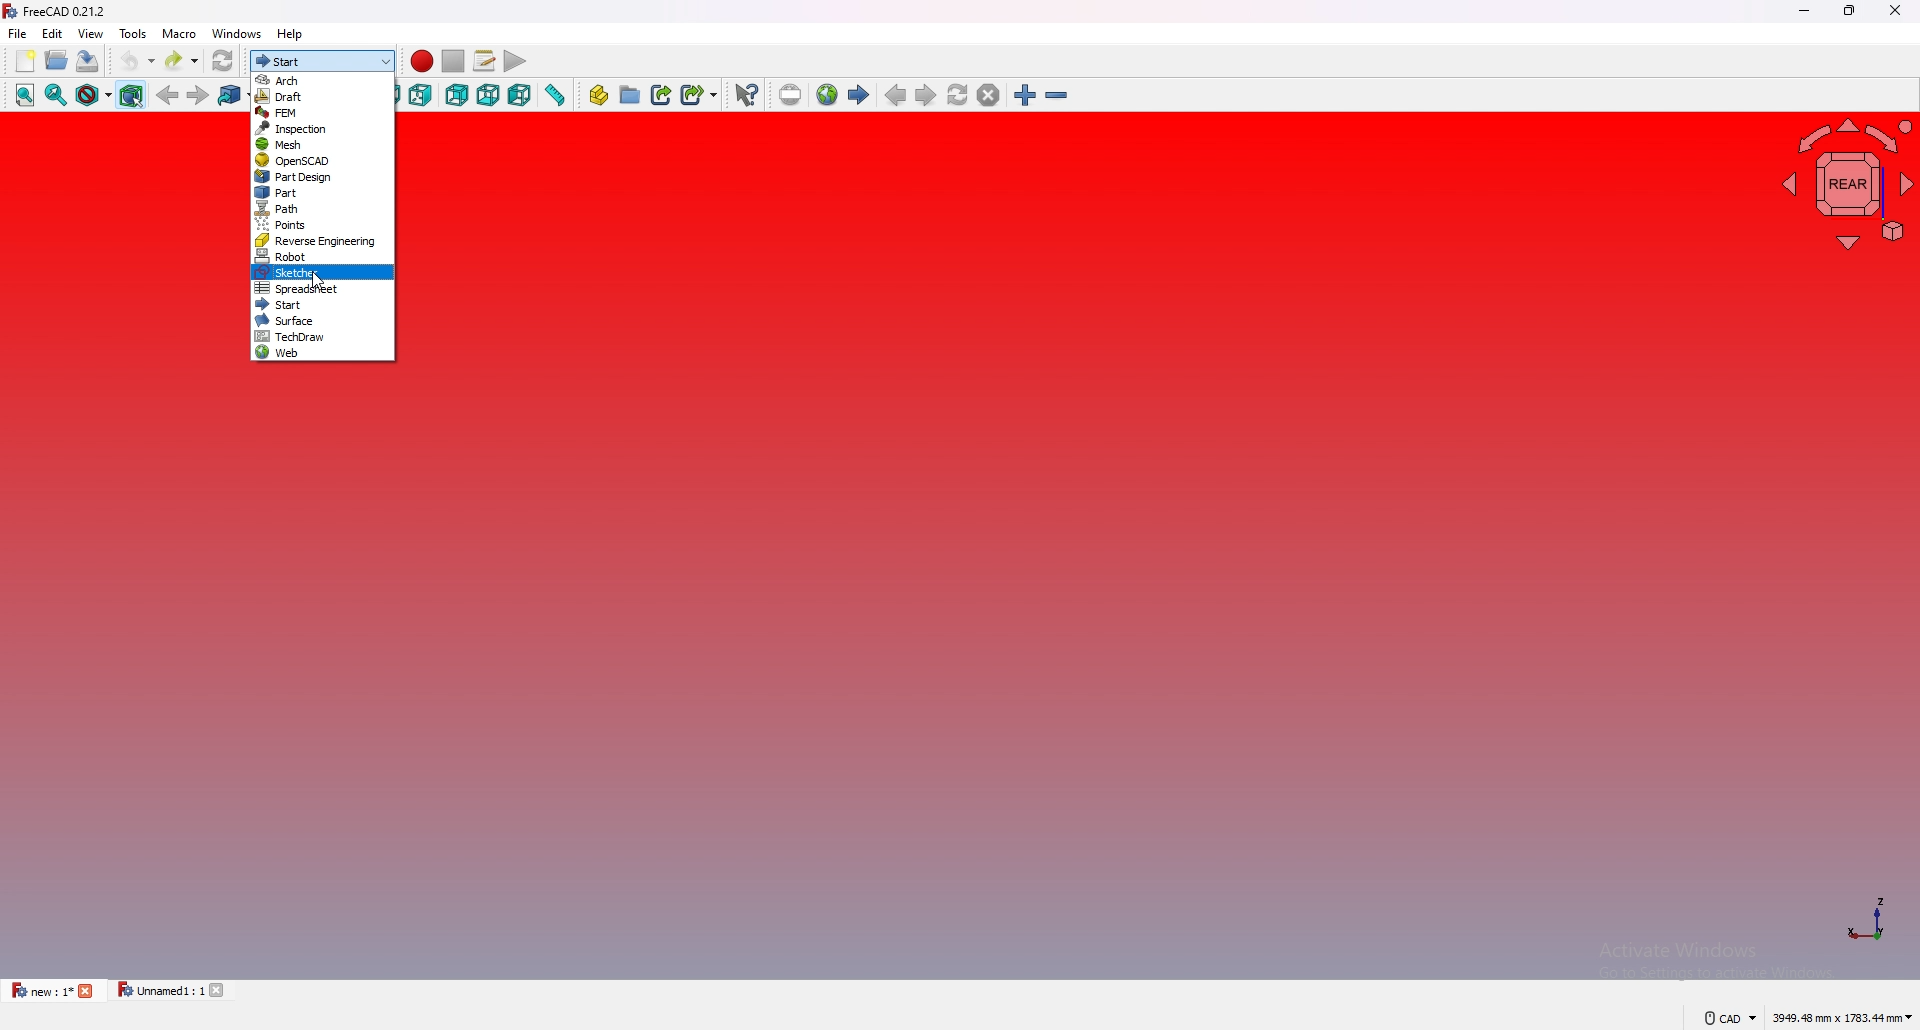  Describe the element at coordinates (322, 256) in the screenshot. I see `robot` at that location.